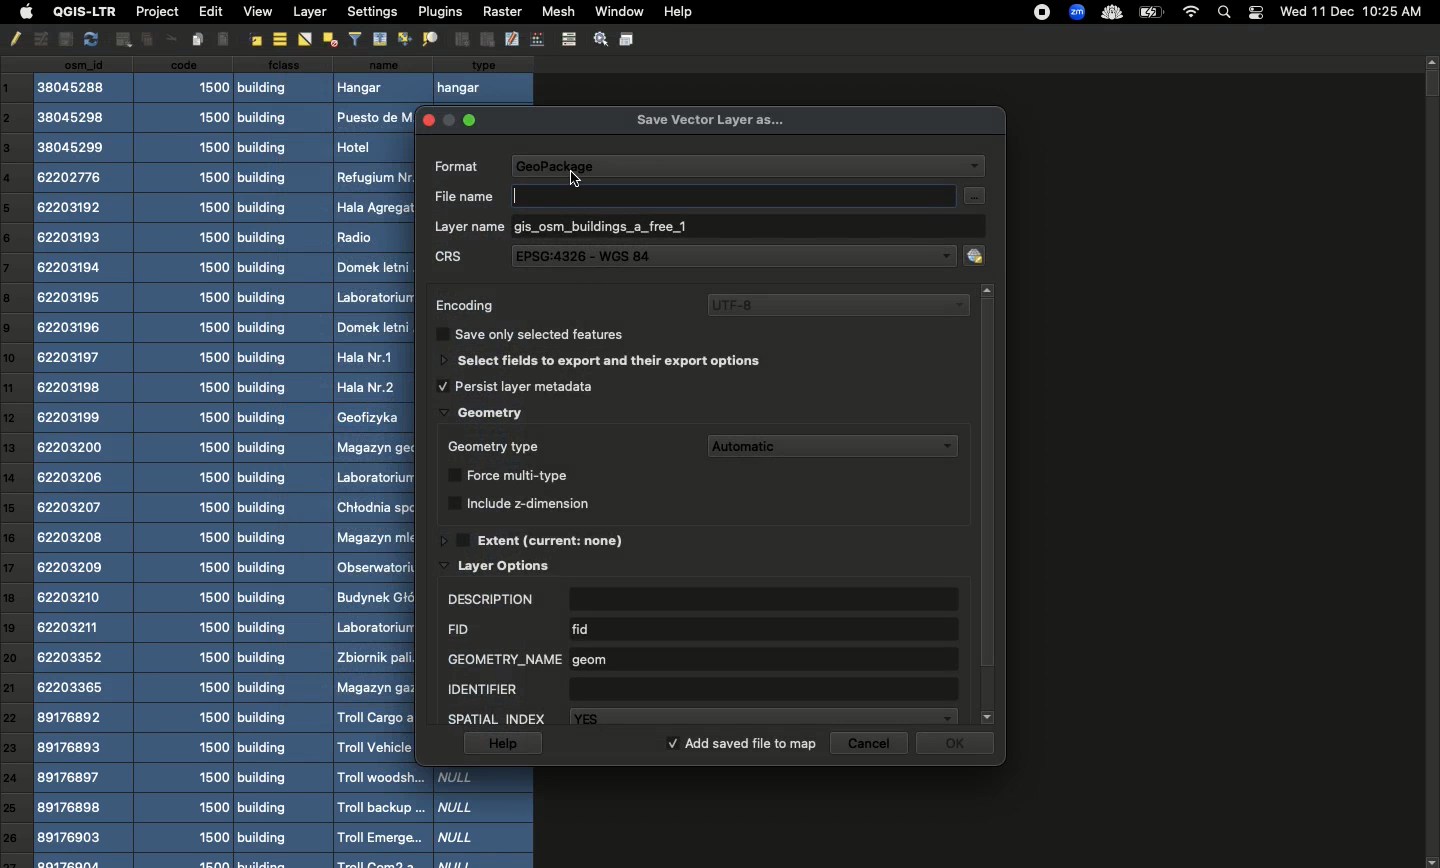 The height and width of the screenshot is (868, 1440). What do you see at coordinates (547, 540) in the screenshot?
I see `Extent` at bounding box center [547, 540].